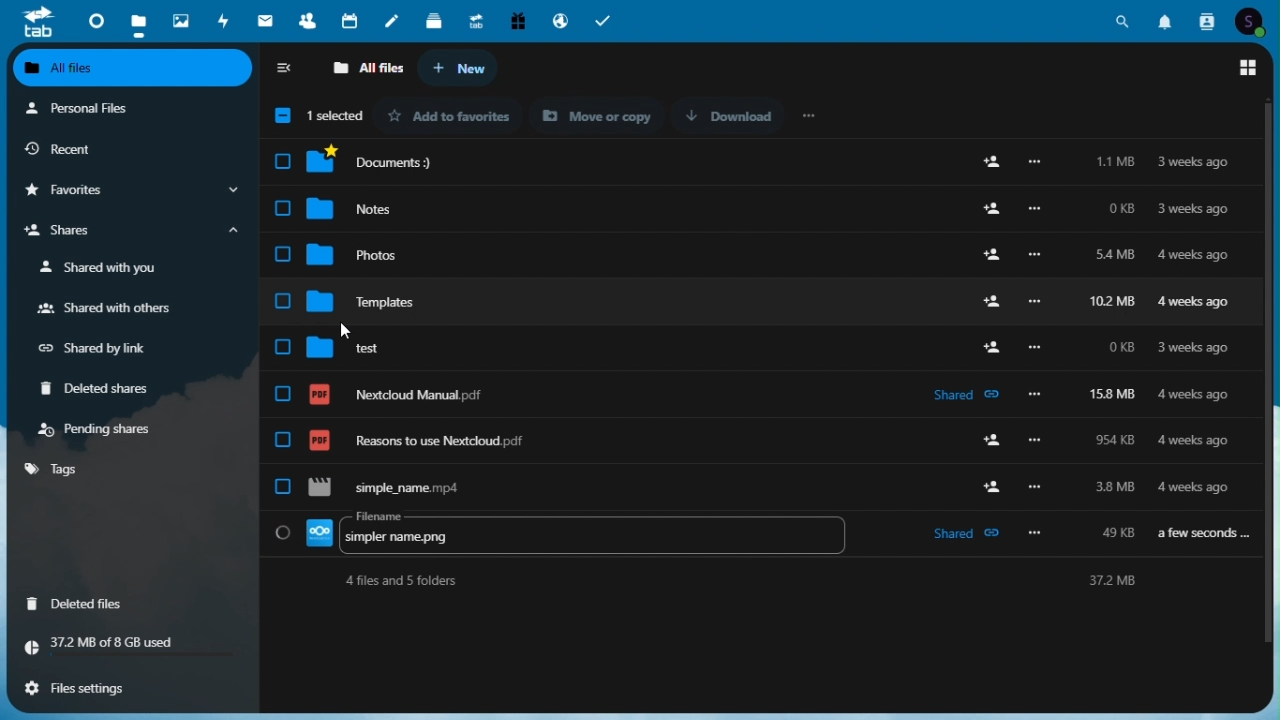  I want to click on files, so click(135, 20).